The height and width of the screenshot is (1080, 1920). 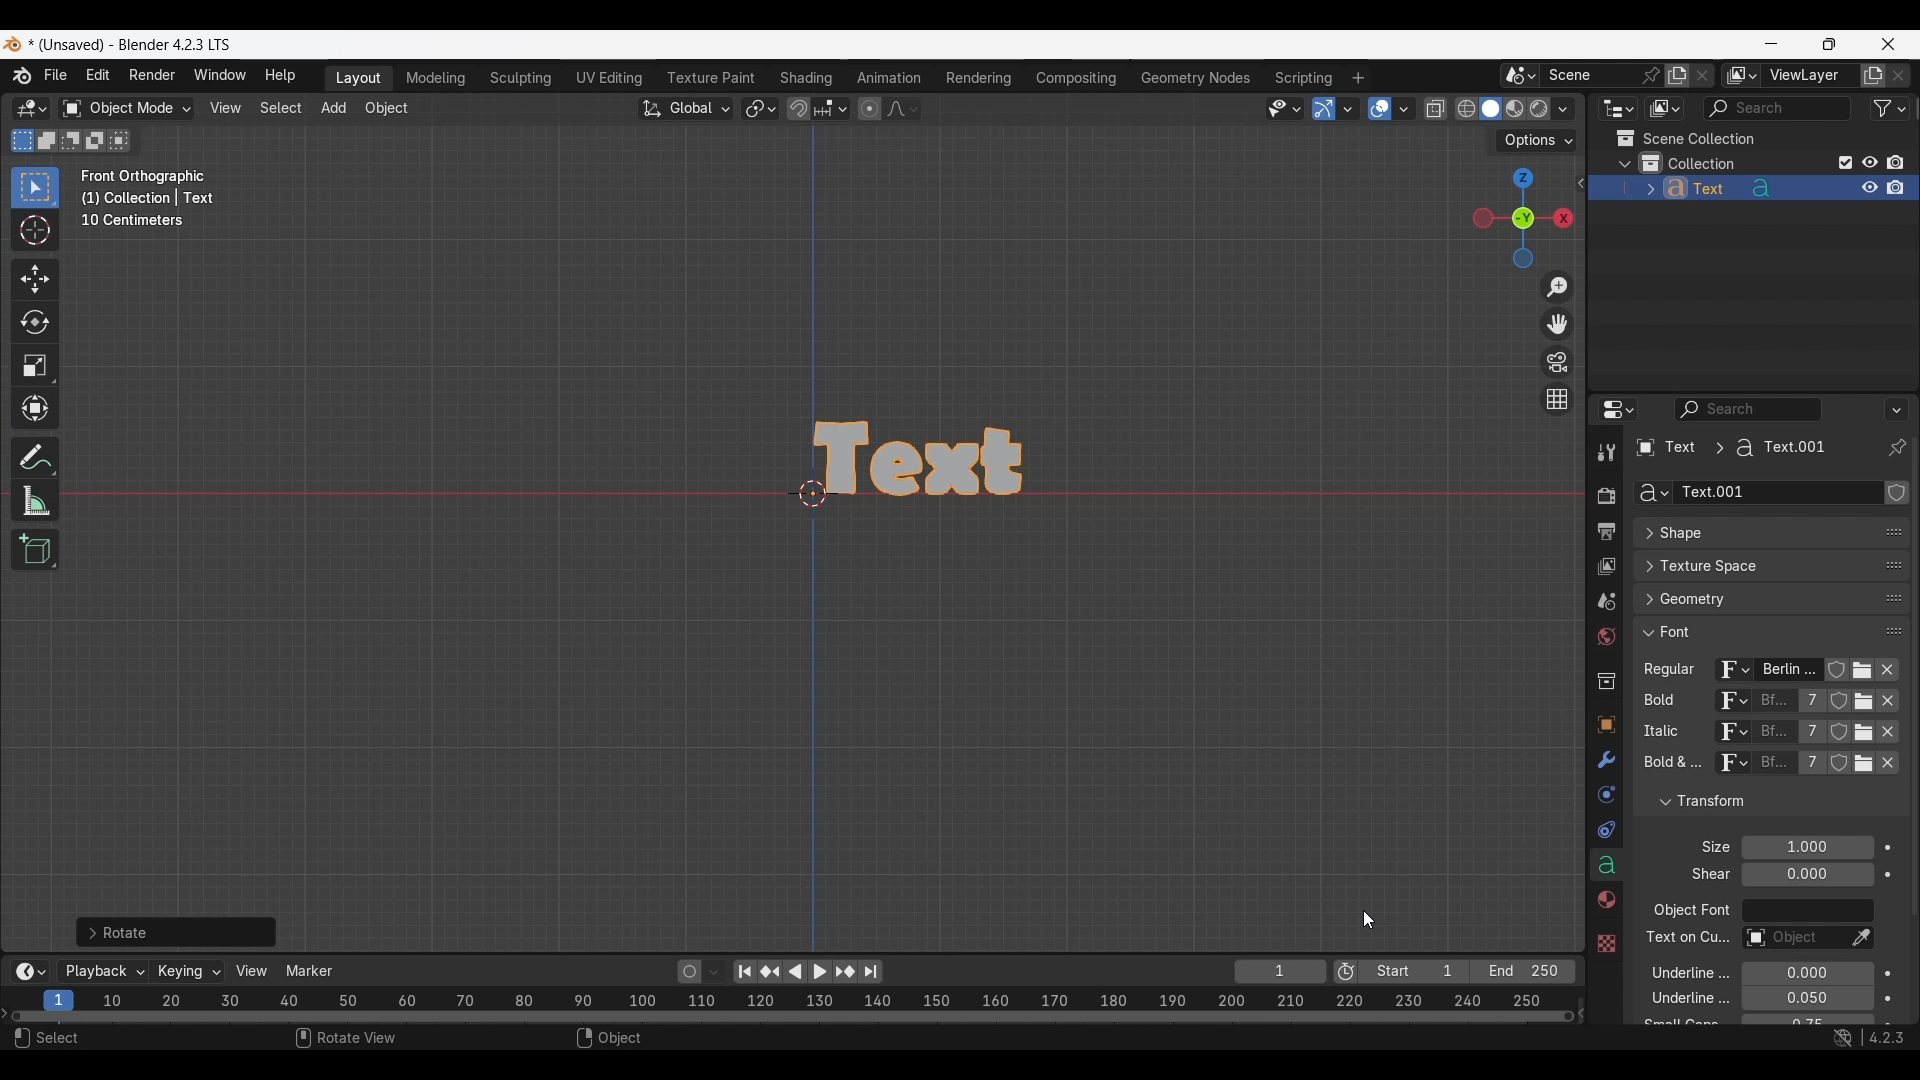 What do you see at coordinates (1772, 43) in the screenshot?
I see `Minimize` at bounding box center [1772, 43].